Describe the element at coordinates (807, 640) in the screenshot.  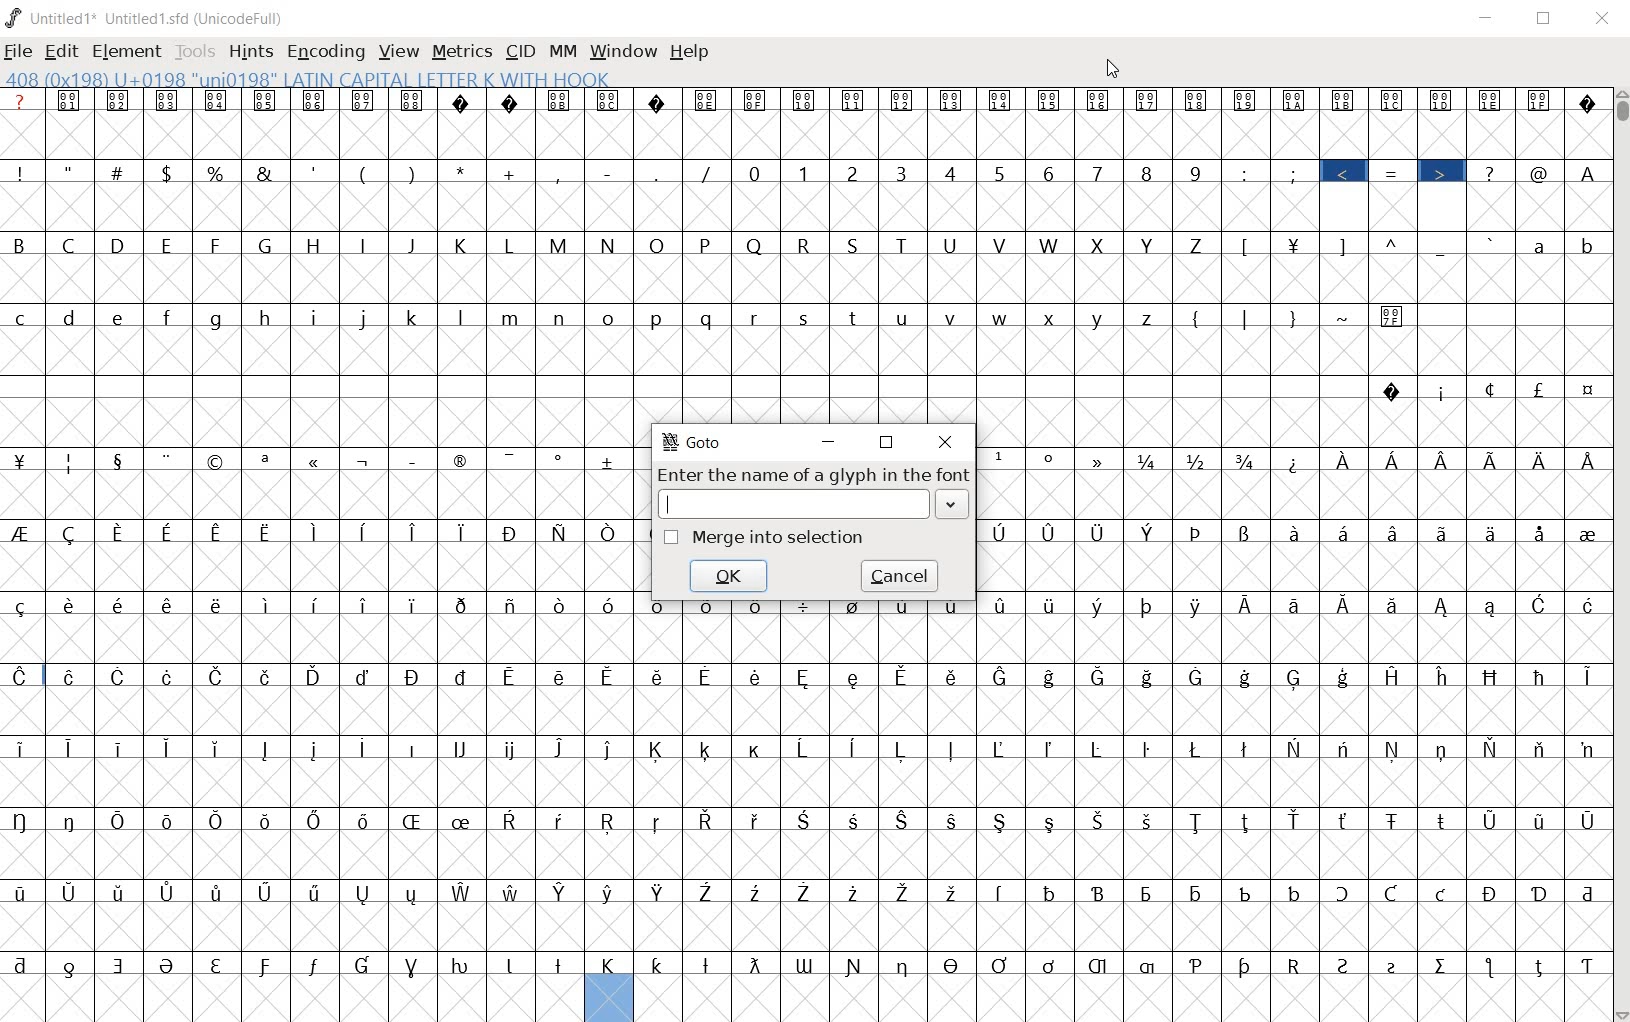
I see `empty glyph slots` at that location.